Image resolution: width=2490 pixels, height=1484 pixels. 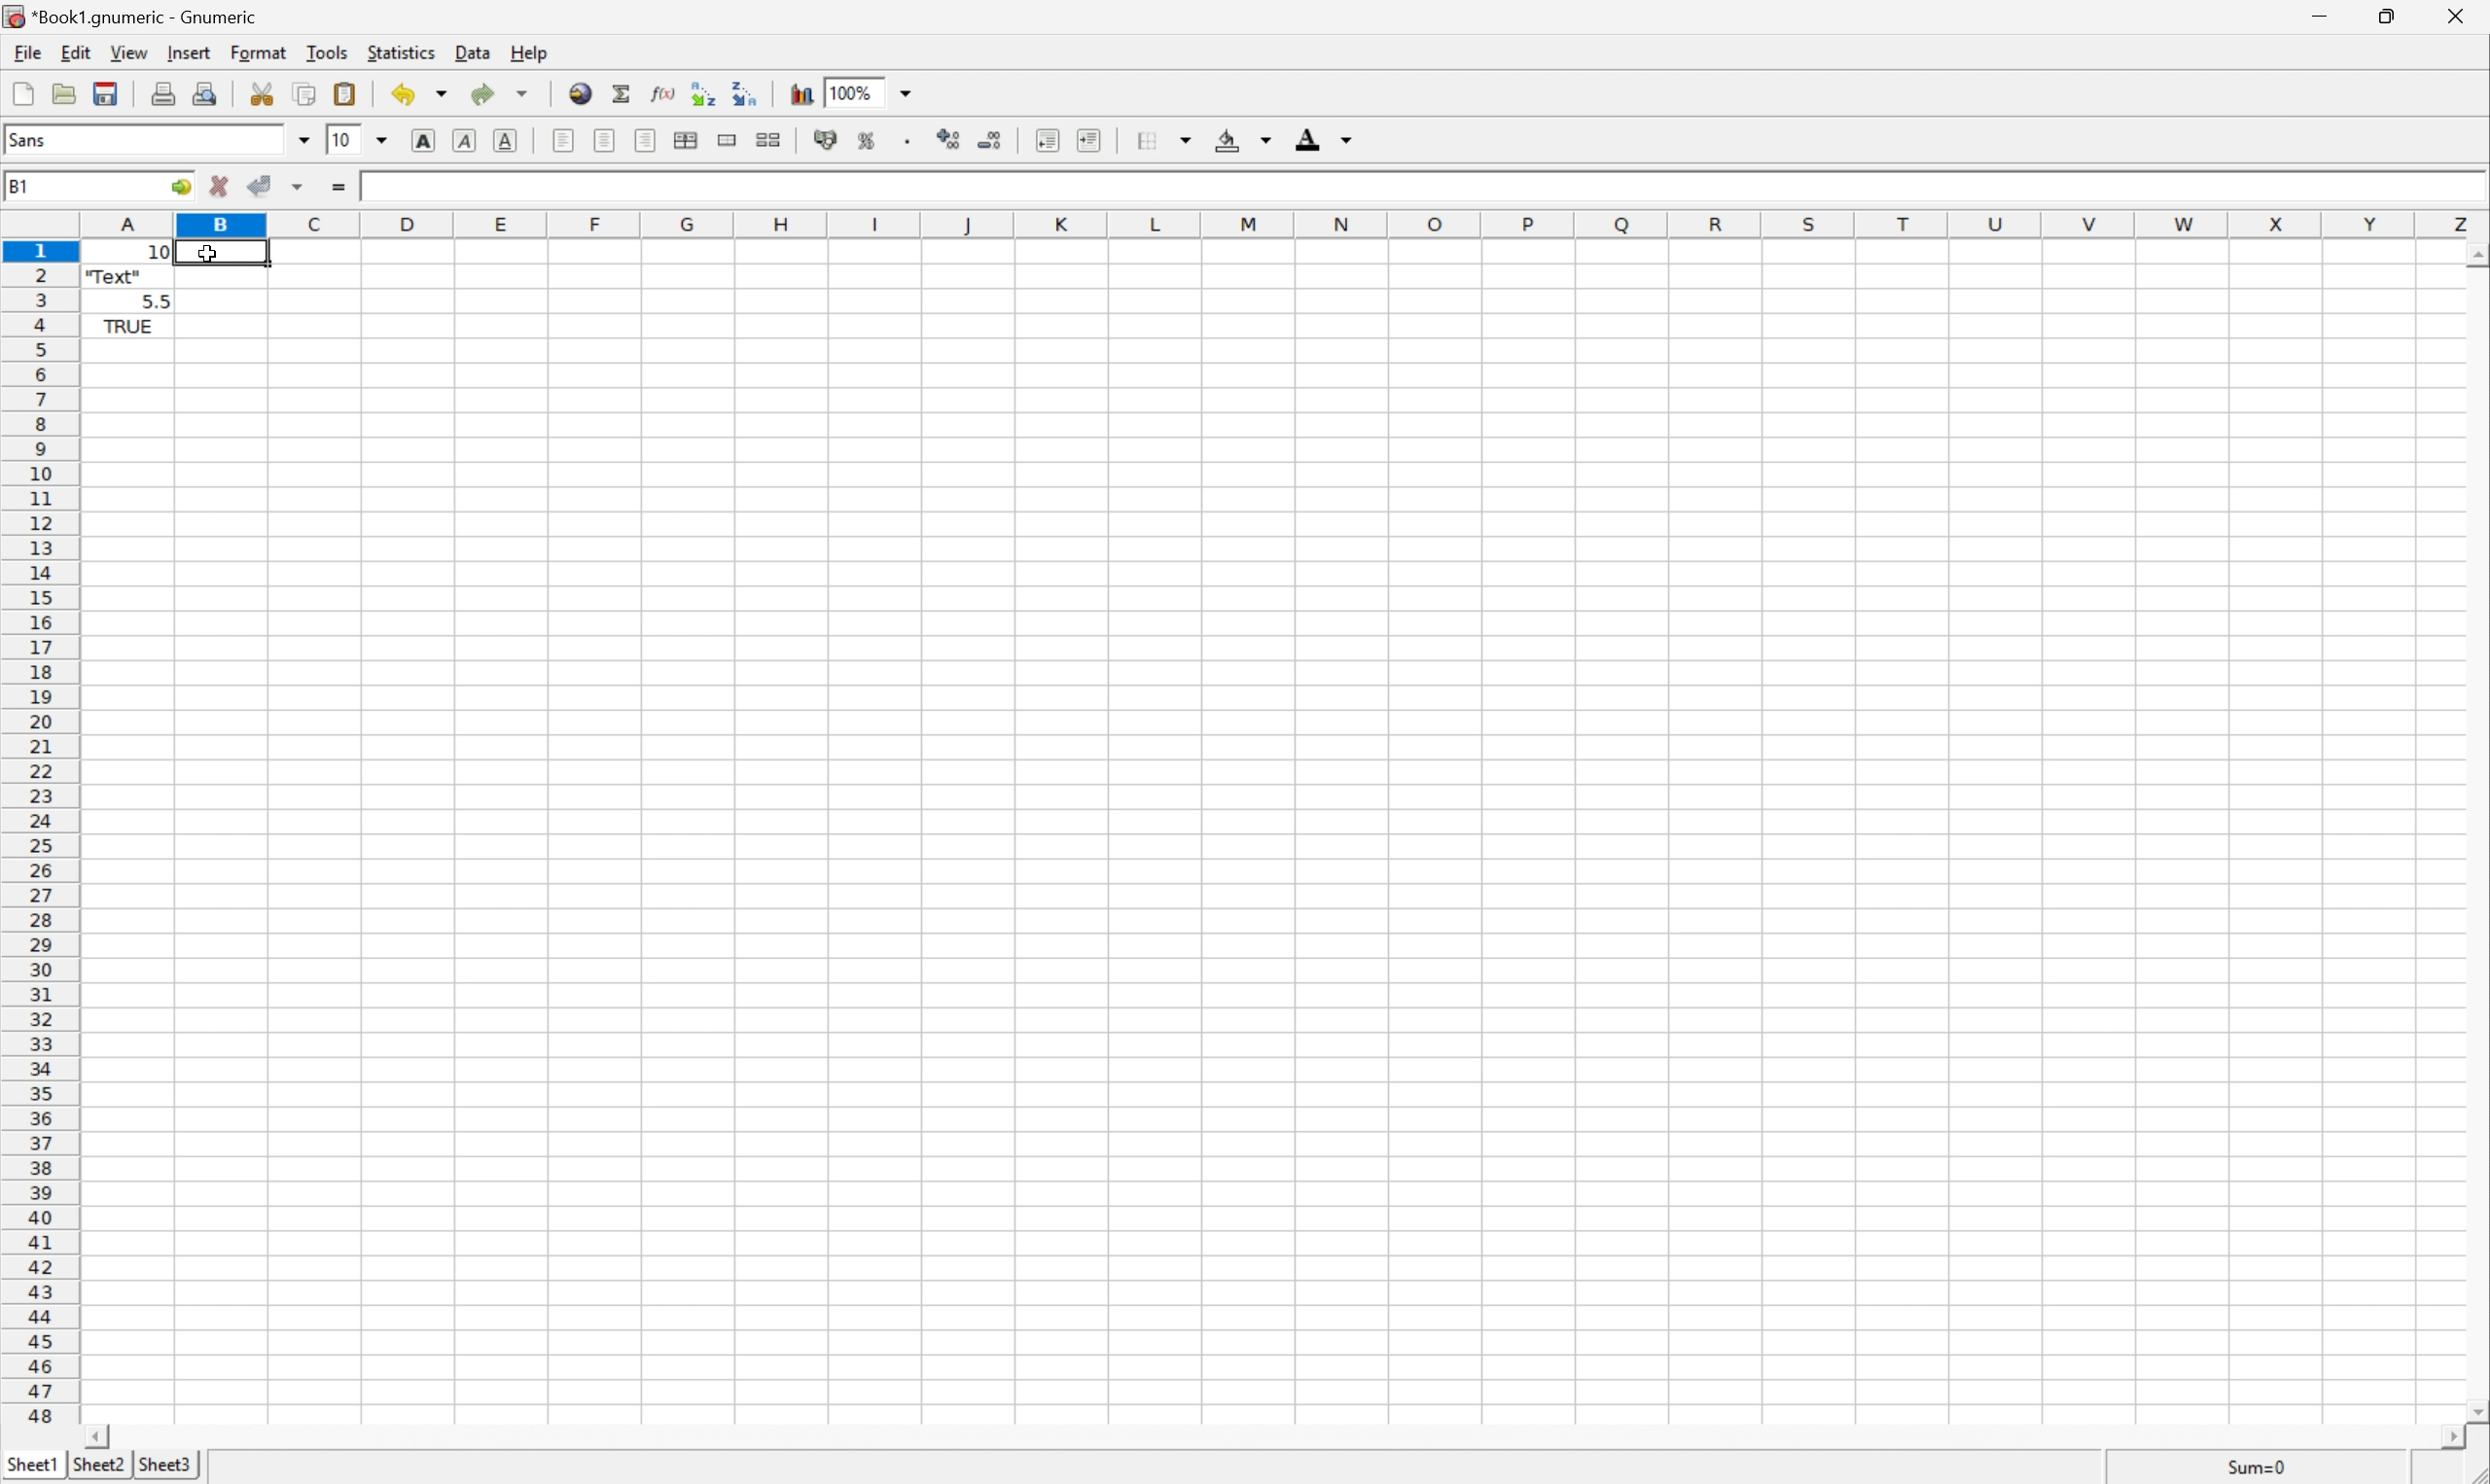 I want to click on Sum=10, so click(x=2261, y=1465).